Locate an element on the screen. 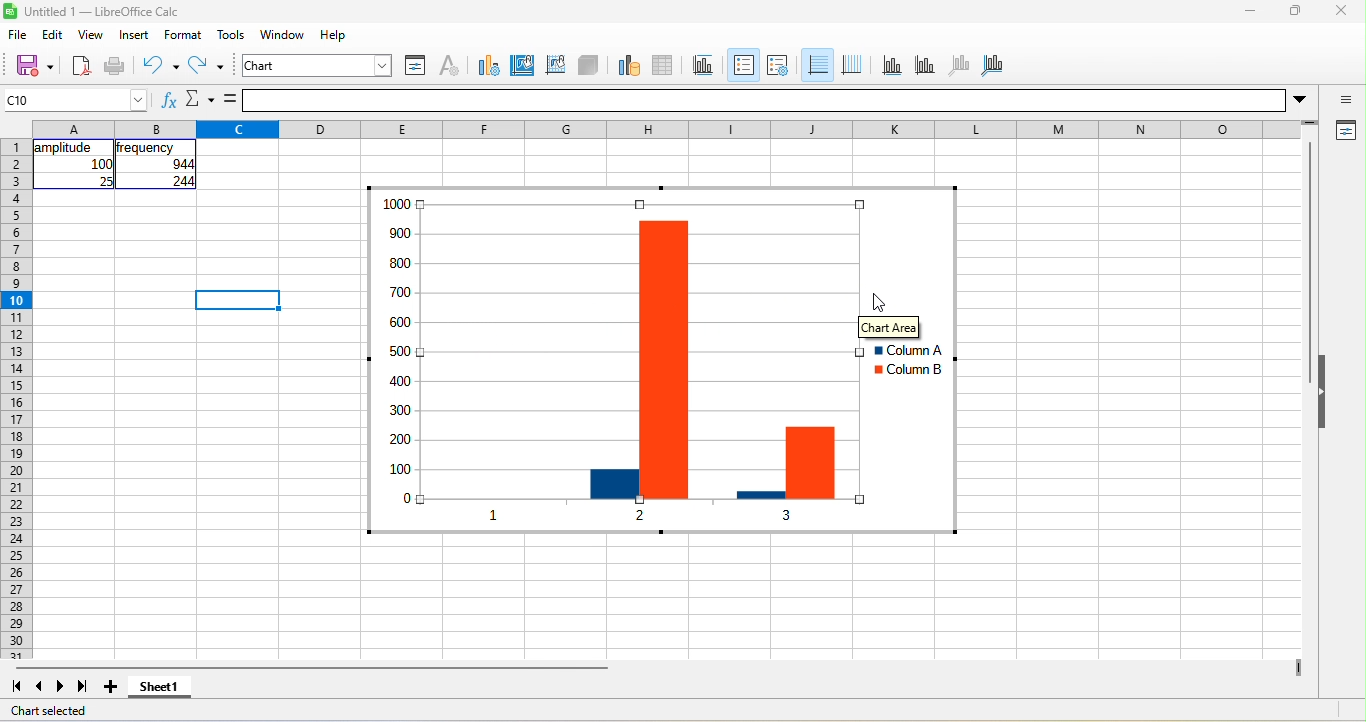 The width and height of the screenshot is (1366, 722). formula bar is located at coordinates (783, 100).